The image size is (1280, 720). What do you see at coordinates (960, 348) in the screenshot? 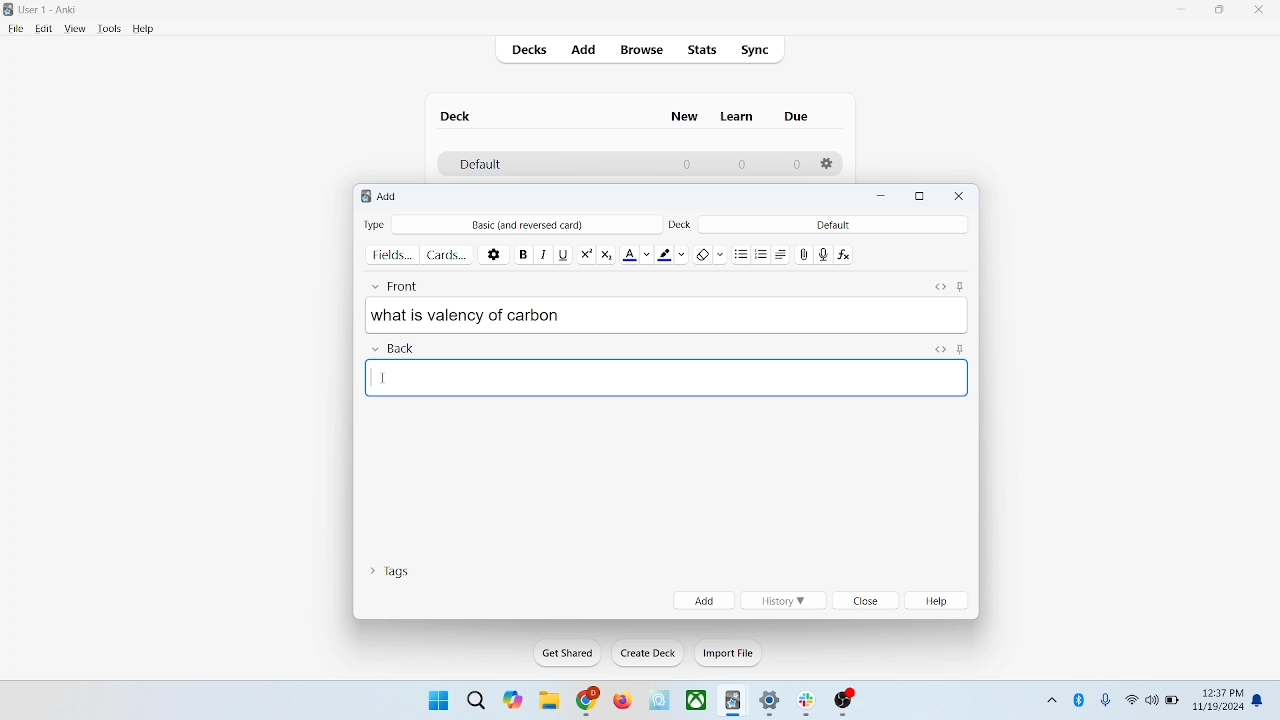
I see `sticky` at bounding box center [960, 348].